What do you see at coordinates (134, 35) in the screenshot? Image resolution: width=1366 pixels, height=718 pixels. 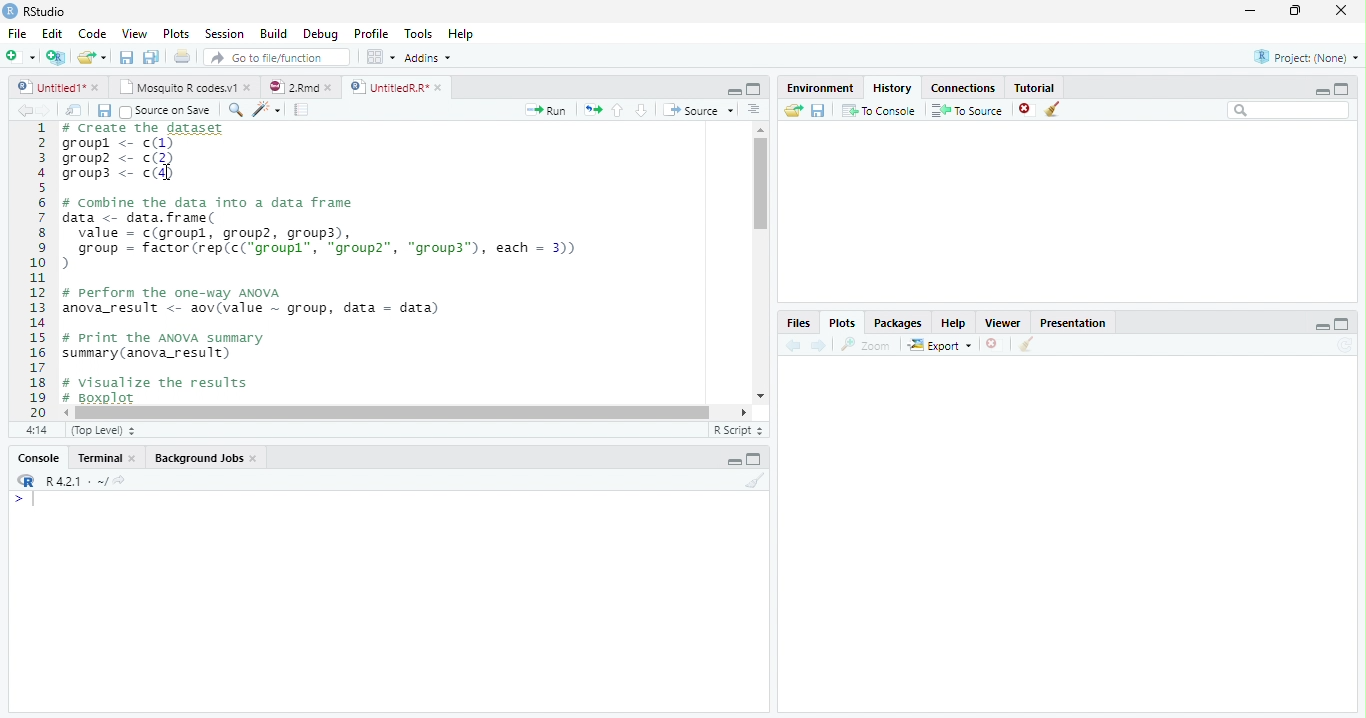 I see `View` at bounding box center [134, 35].